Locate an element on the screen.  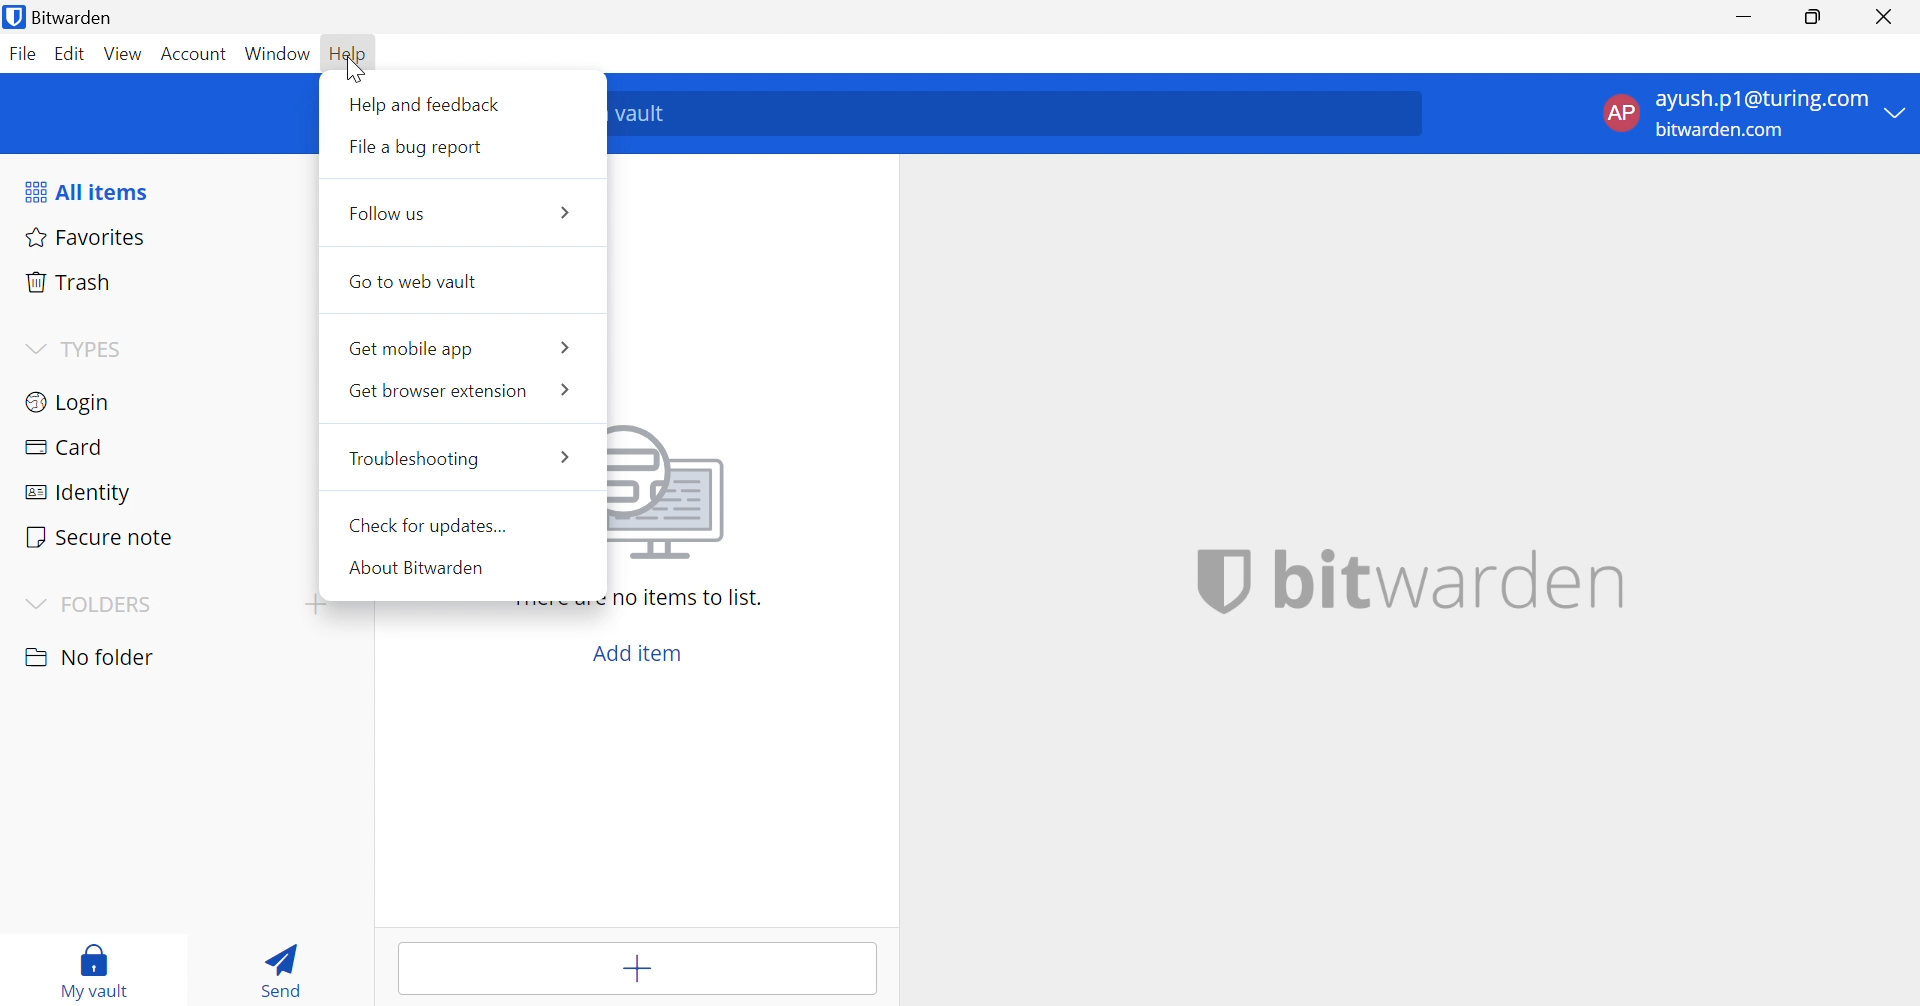
Cursor is located at coordinates (356, 71).